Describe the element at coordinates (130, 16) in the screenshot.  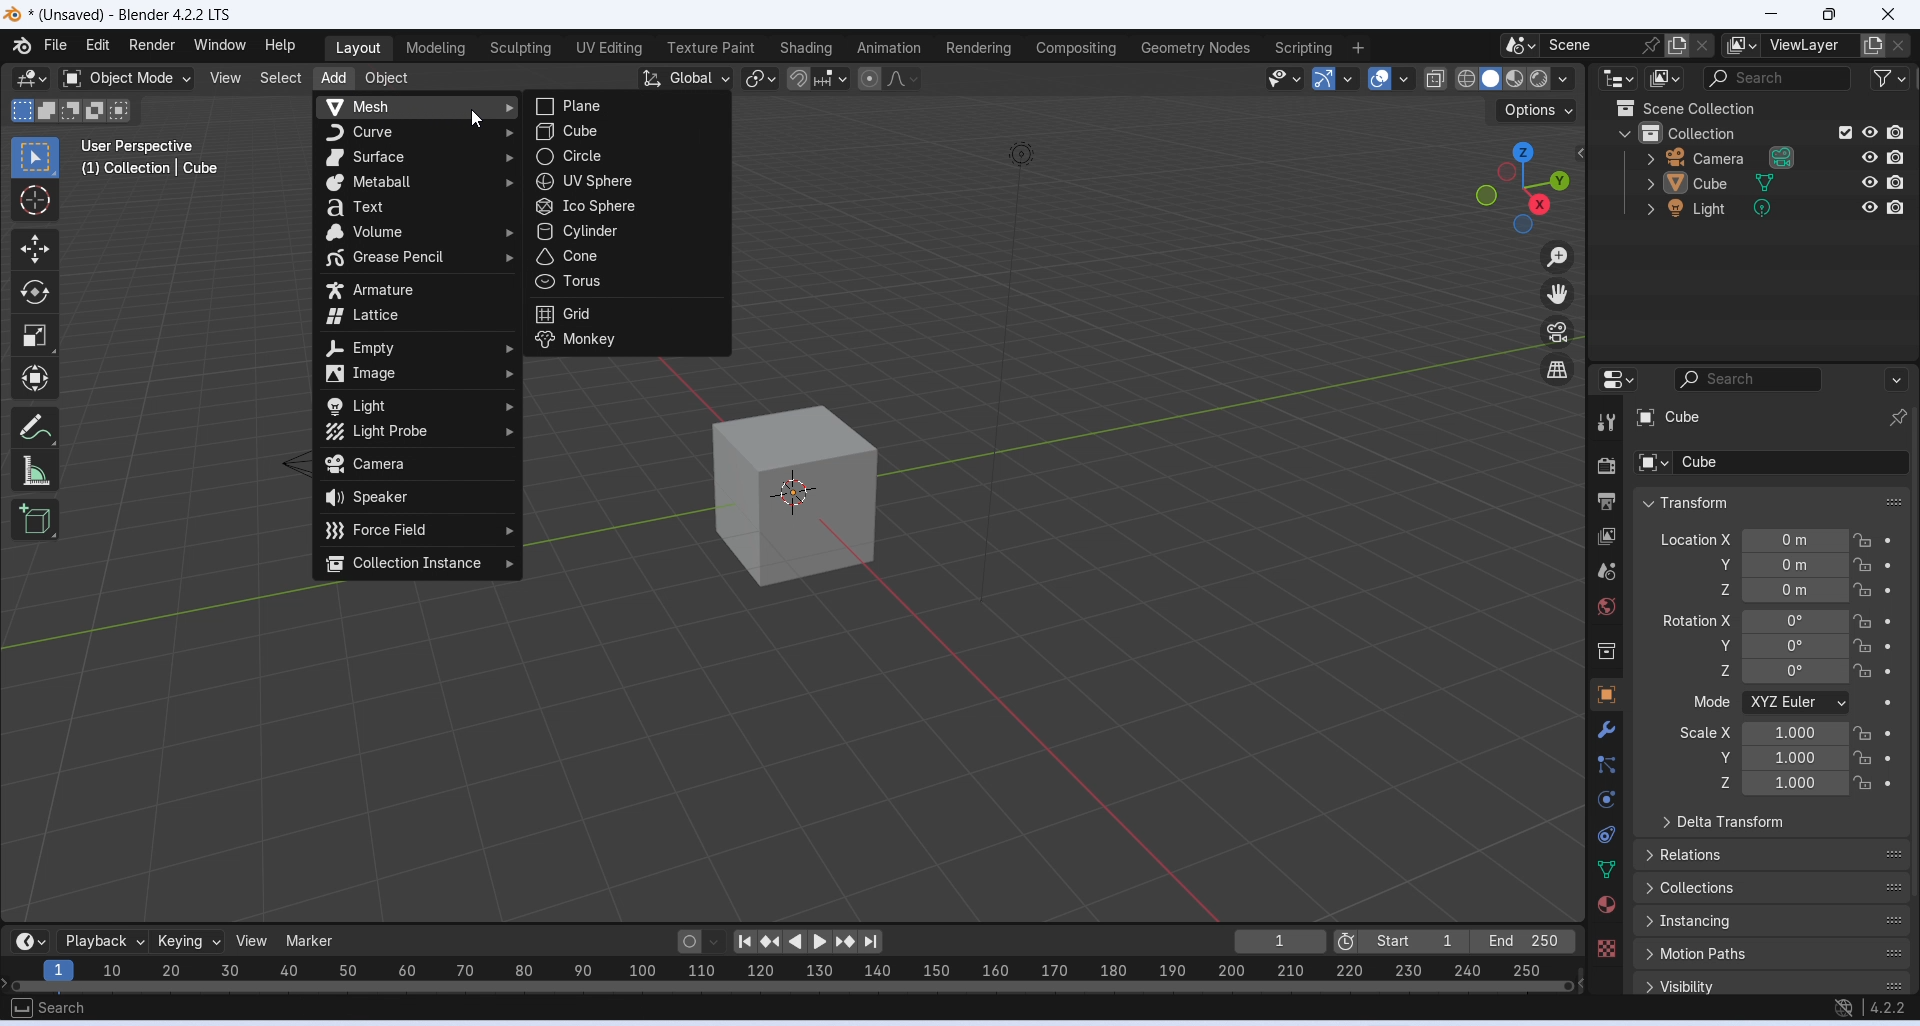
I see `* (Unsaved) - Blender 4.2.2 LTS` at that location.